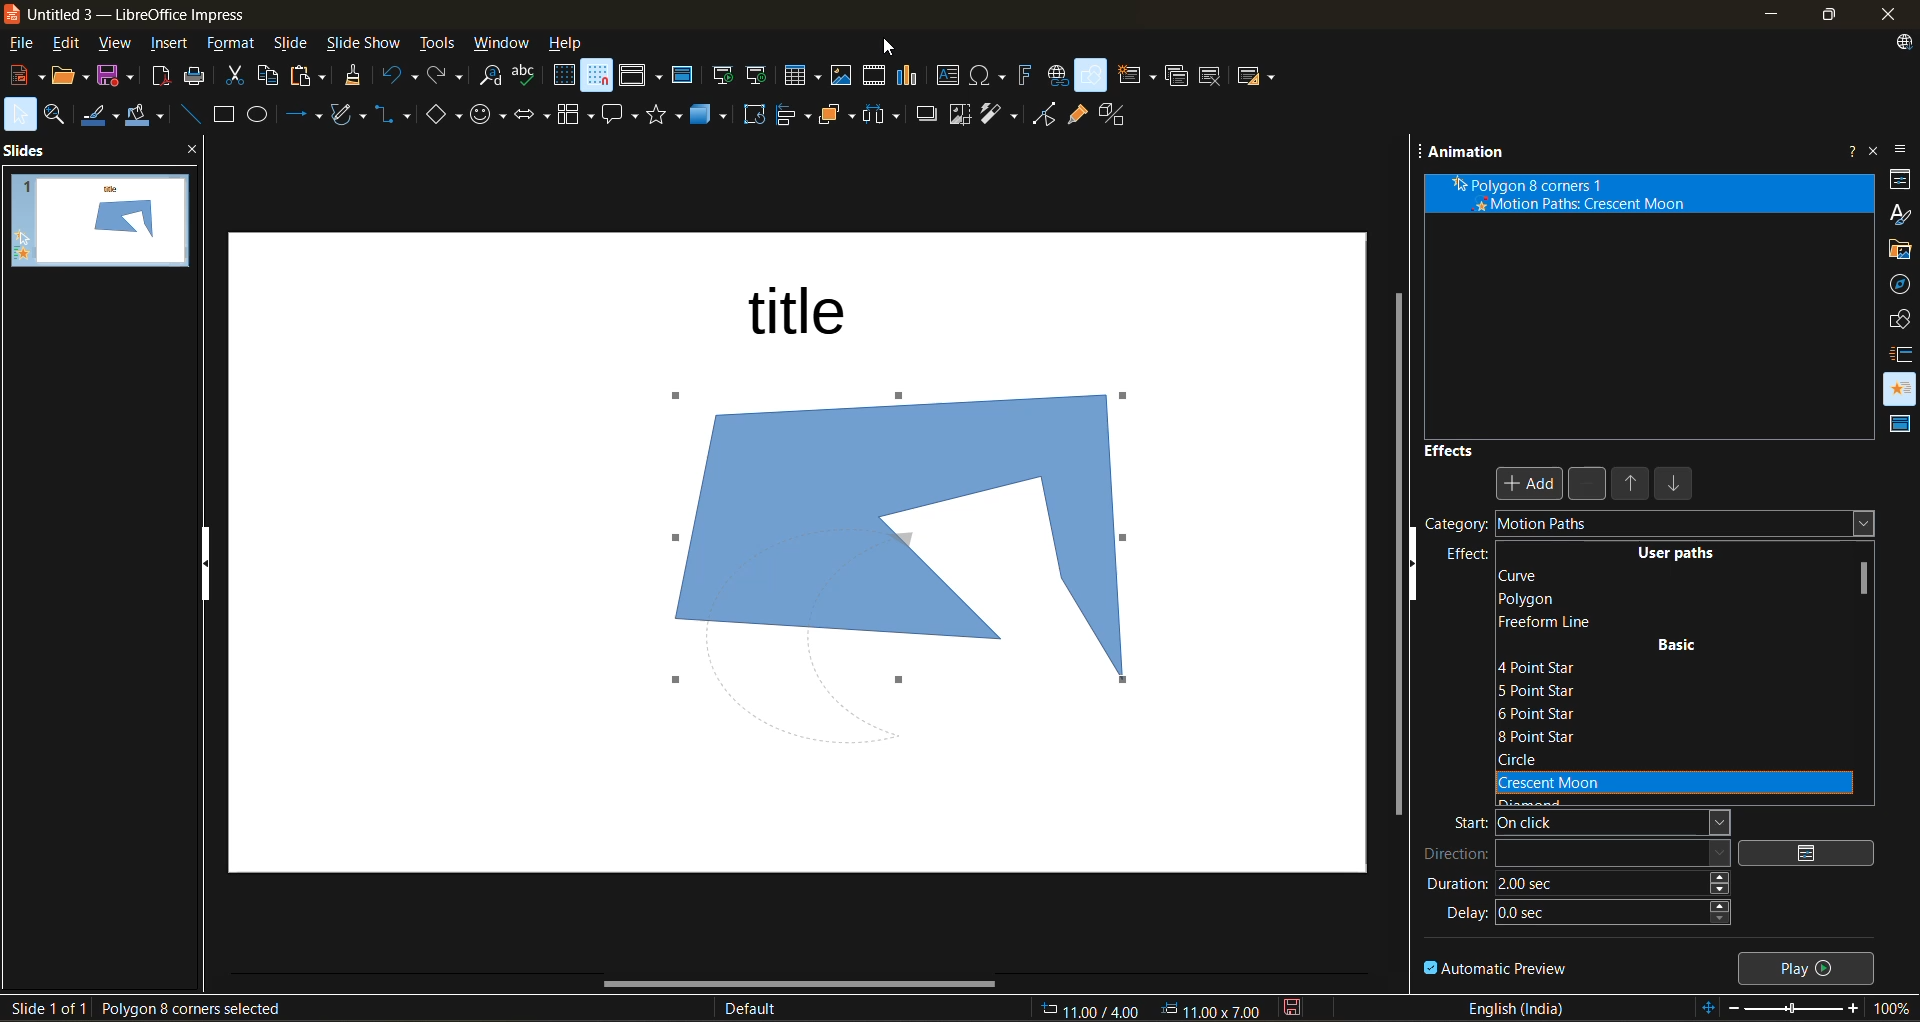 The width and height of the screenshot is (1920, 1022). I want to click on show draw functions, so click(1092, 76).